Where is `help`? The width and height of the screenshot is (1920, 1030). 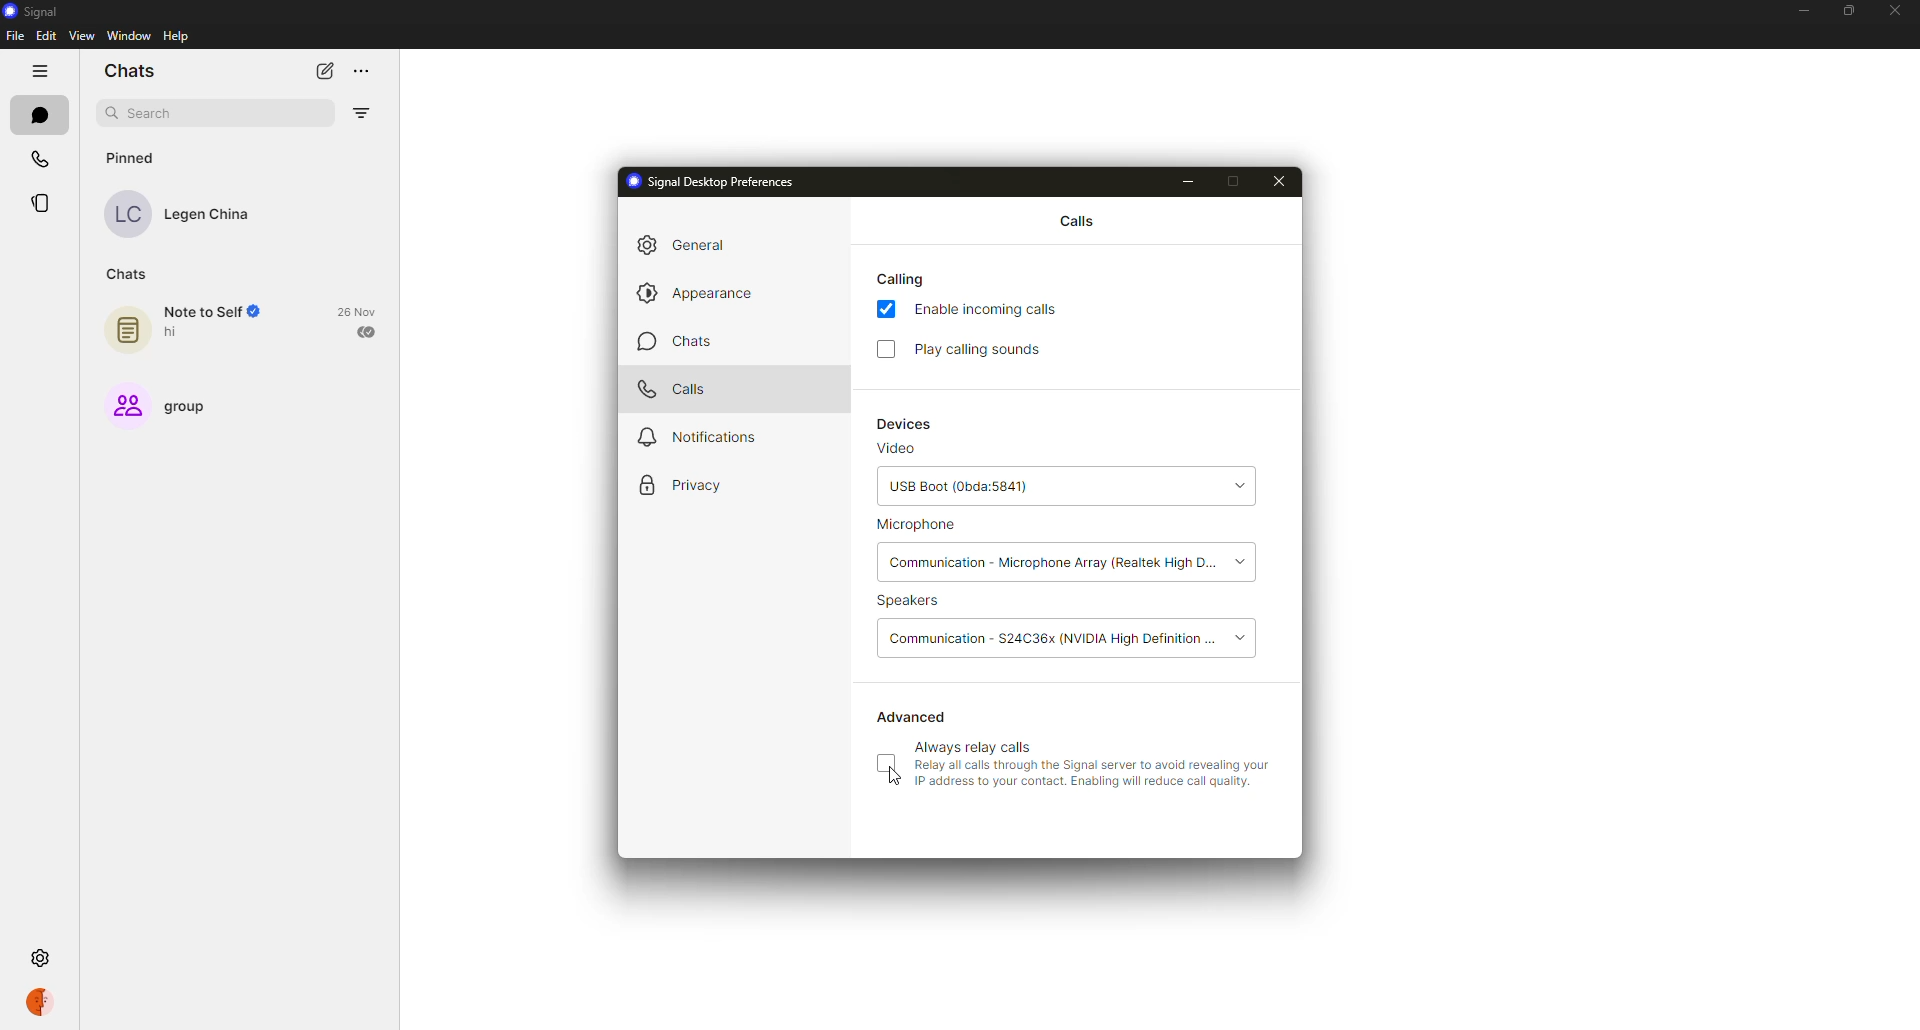
help is located at coordinates (176, 37).